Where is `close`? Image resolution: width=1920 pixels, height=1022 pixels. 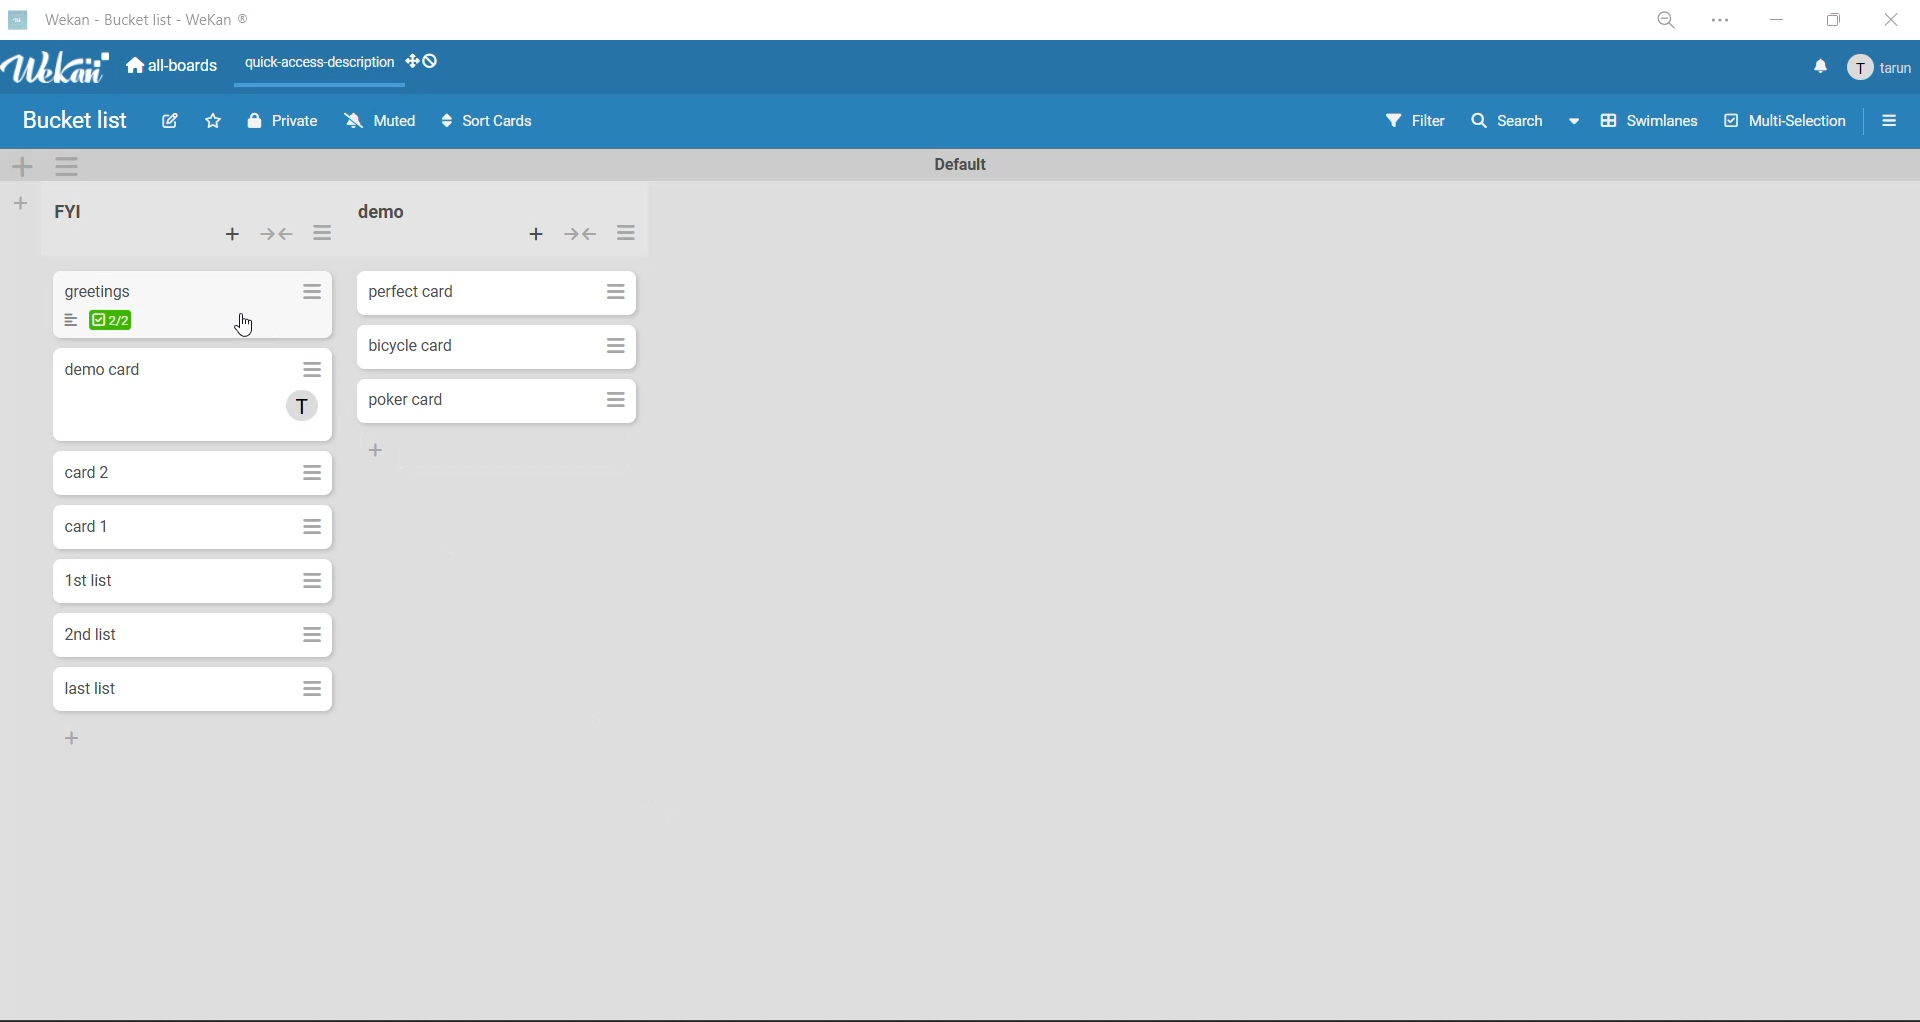 close is located at coordinates (1895, 18).